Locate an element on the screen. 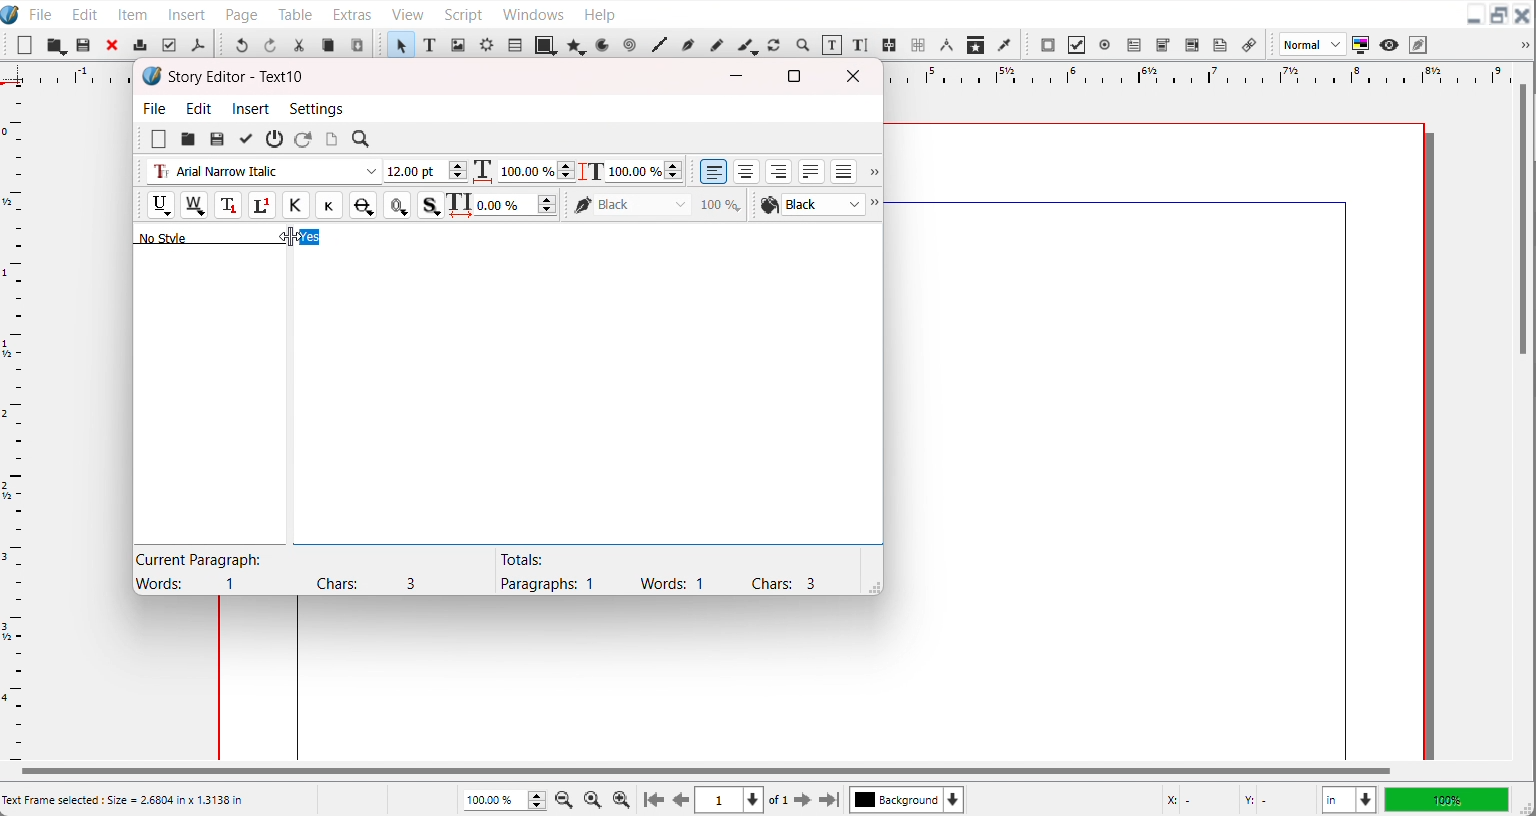 The image size is (1536, 816). Outline is located at coordinates (397, 205).